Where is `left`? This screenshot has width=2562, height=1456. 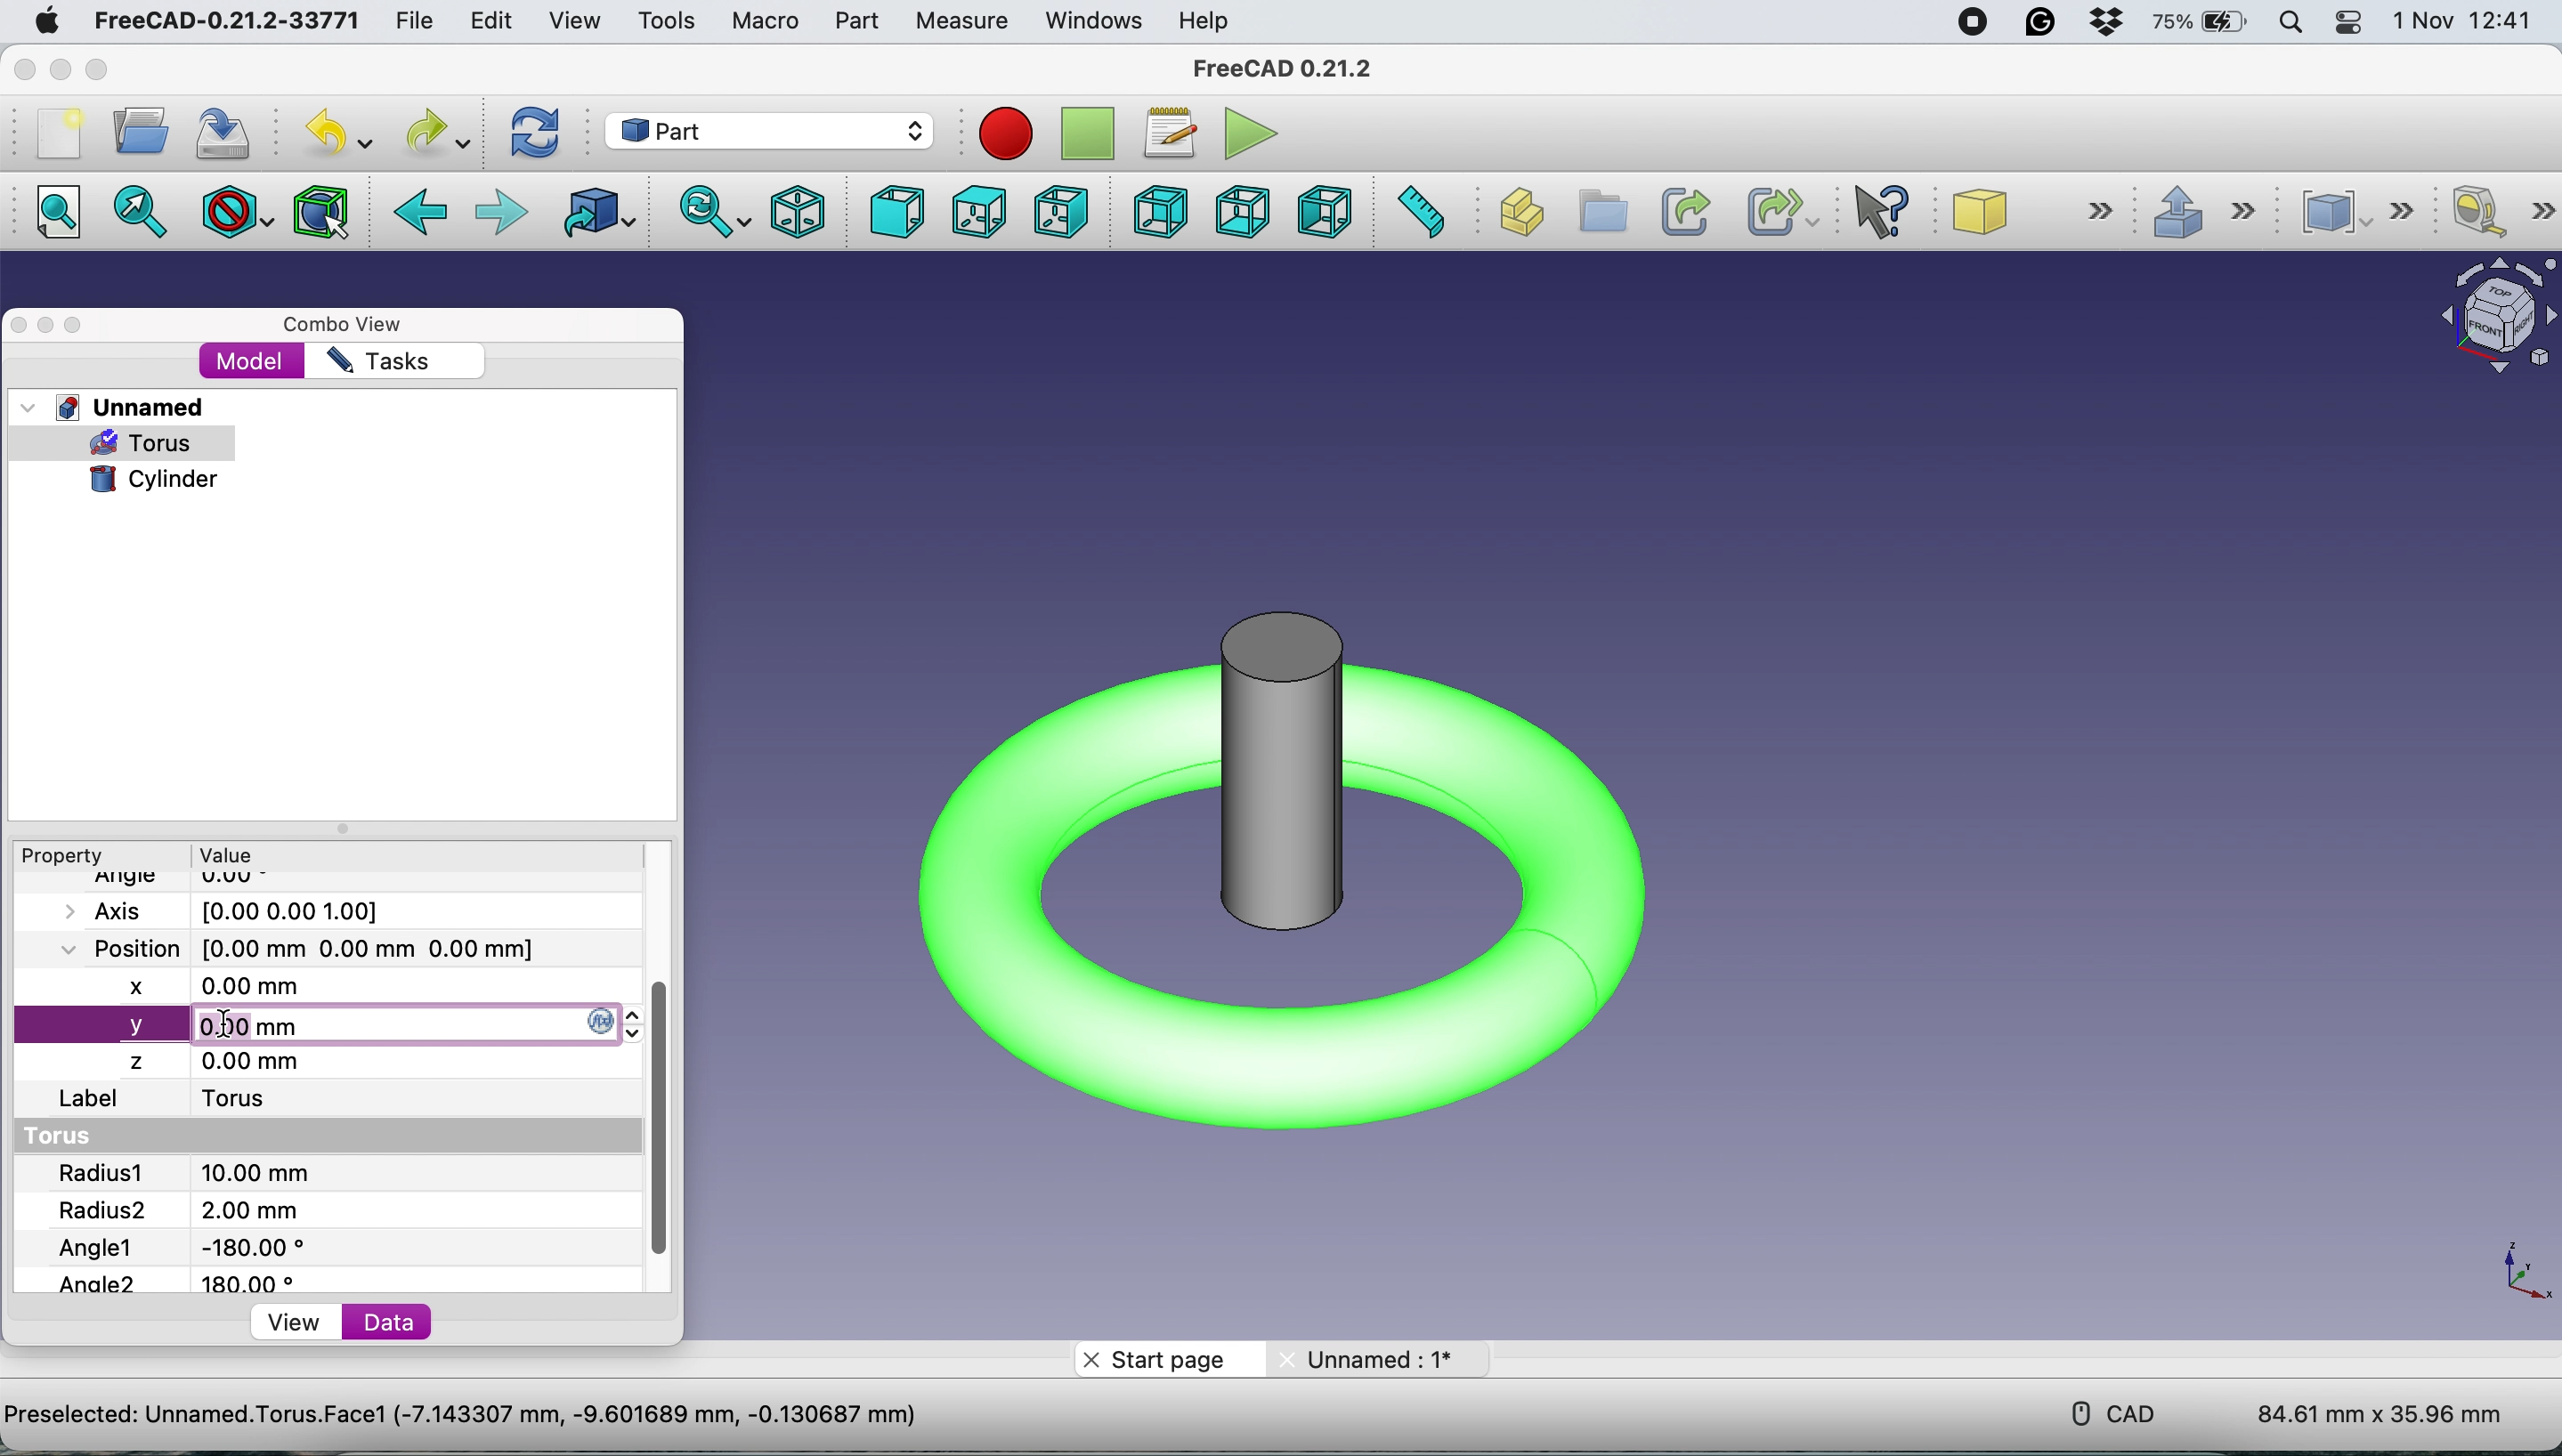
left is located at coordinates (1322, 214).